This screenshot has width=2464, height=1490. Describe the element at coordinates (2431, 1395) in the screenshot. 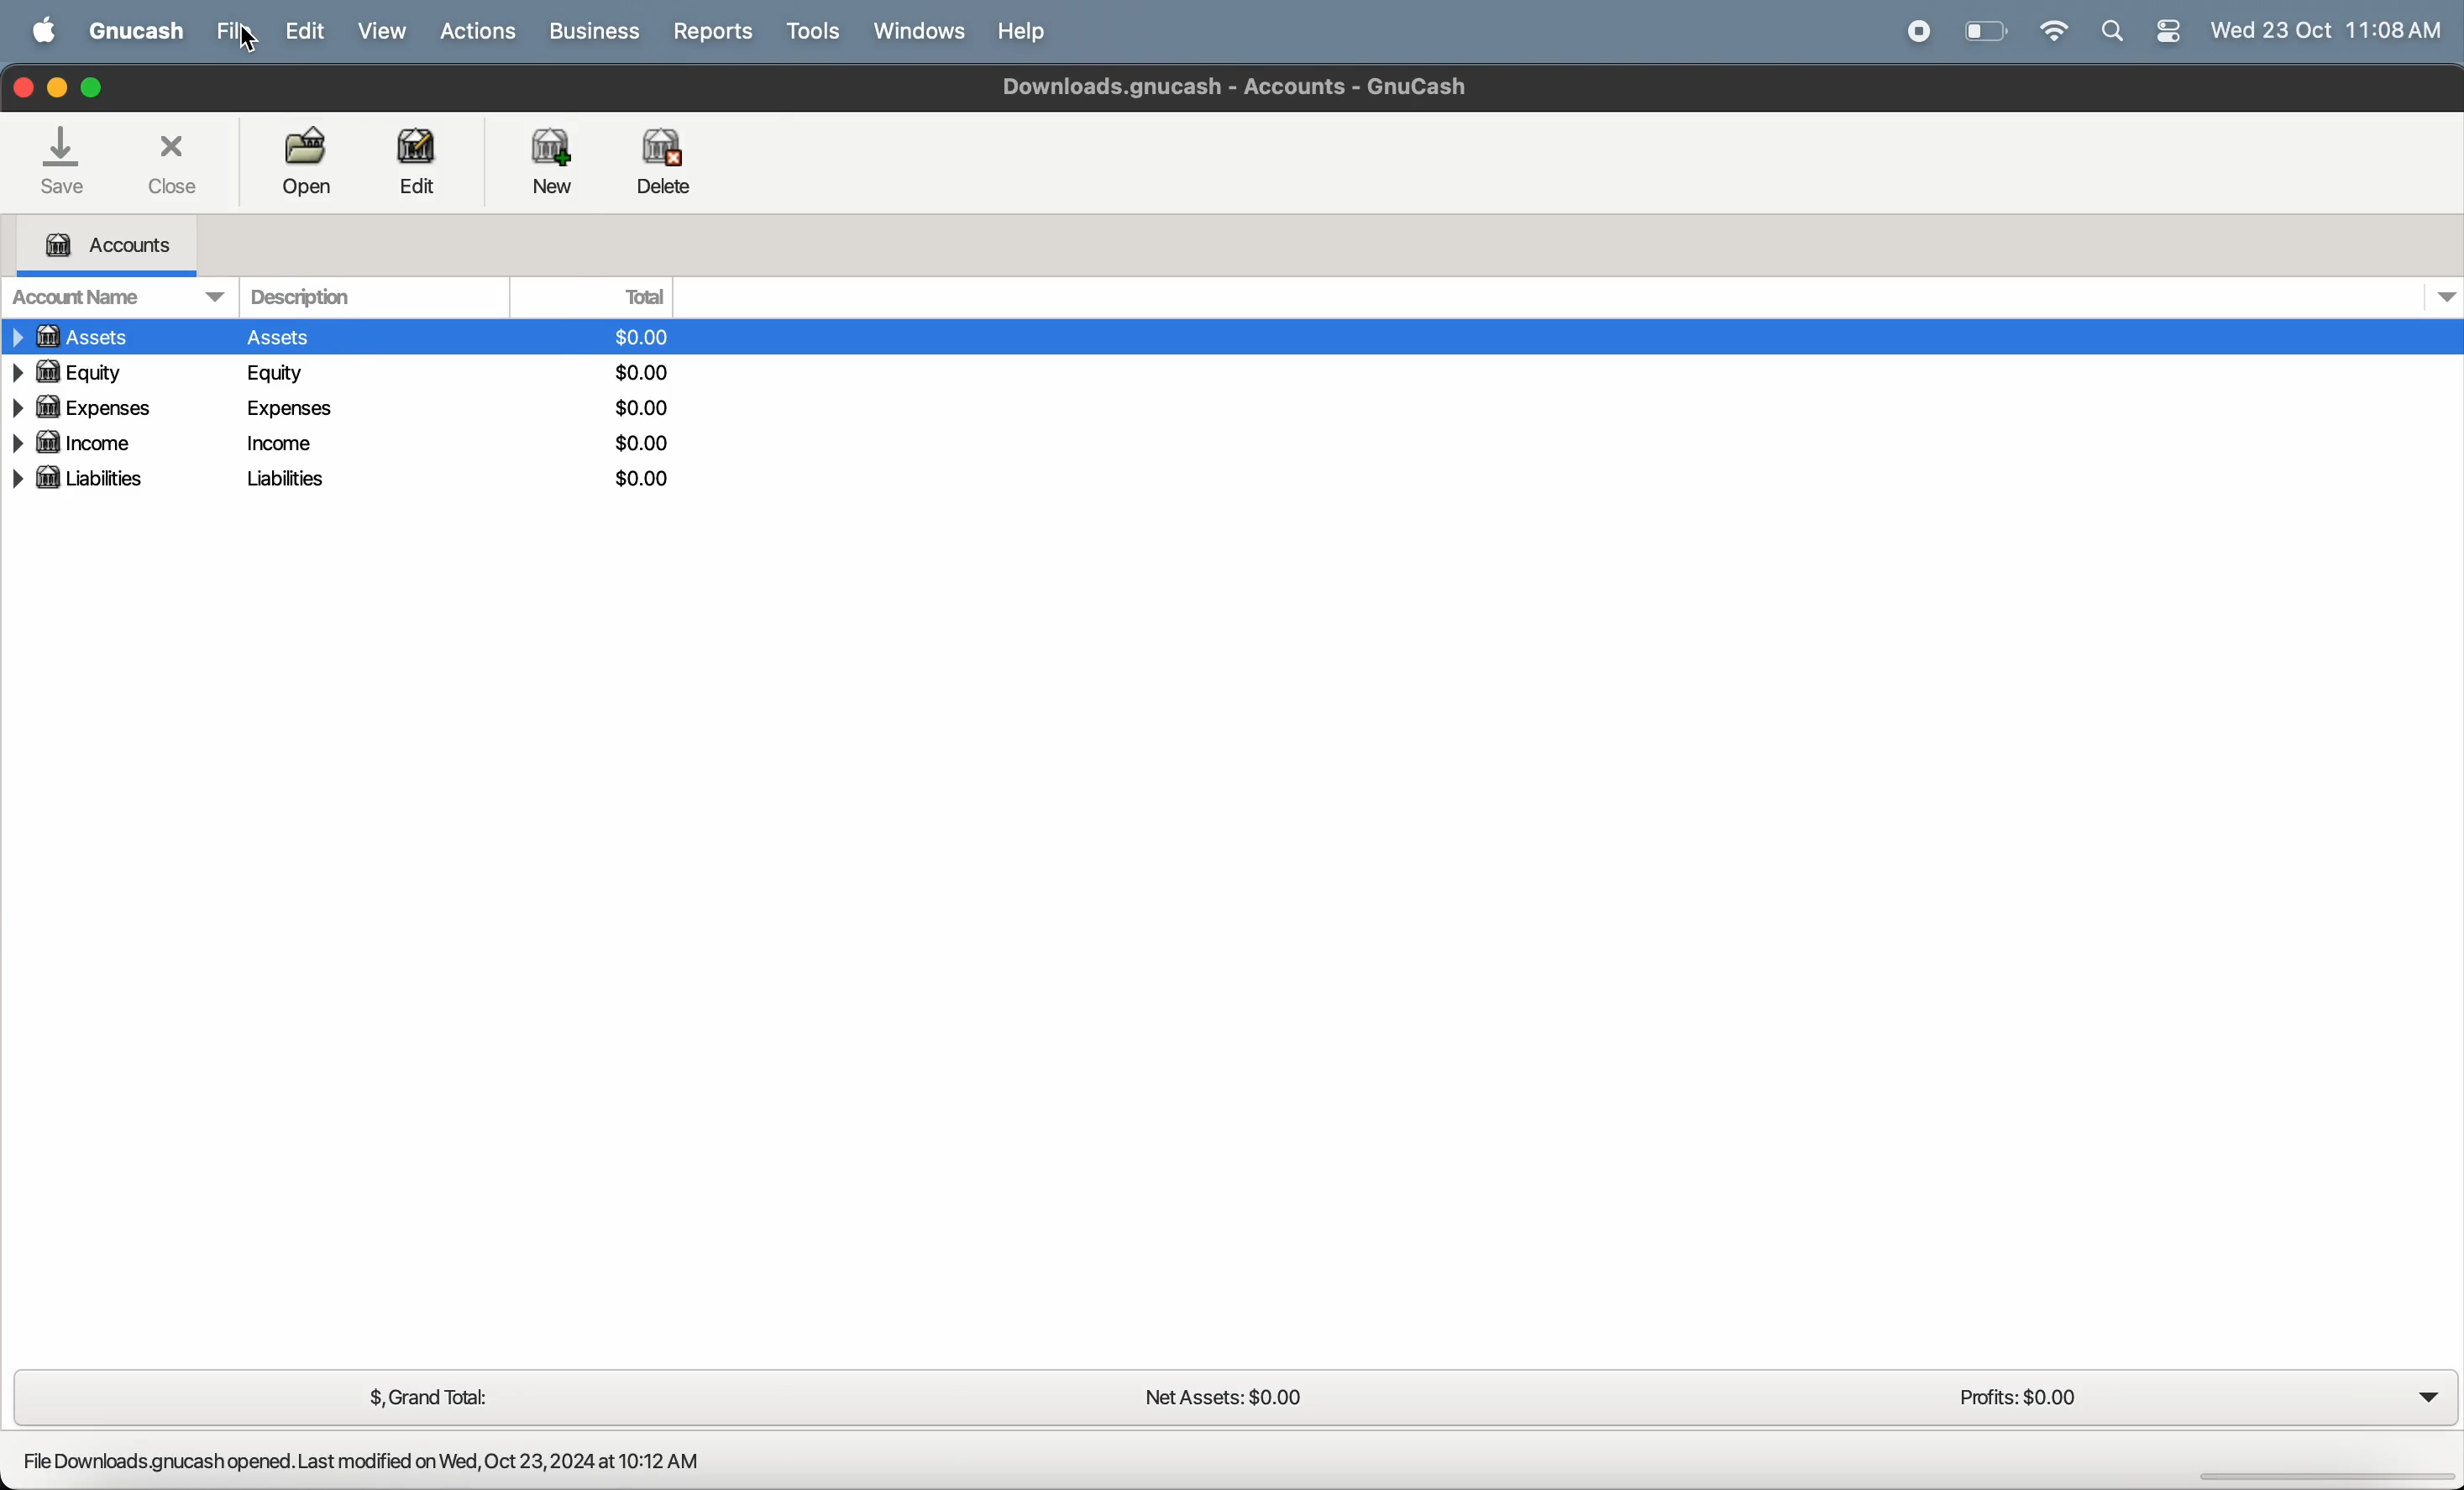

I see `dropdown` at that location.